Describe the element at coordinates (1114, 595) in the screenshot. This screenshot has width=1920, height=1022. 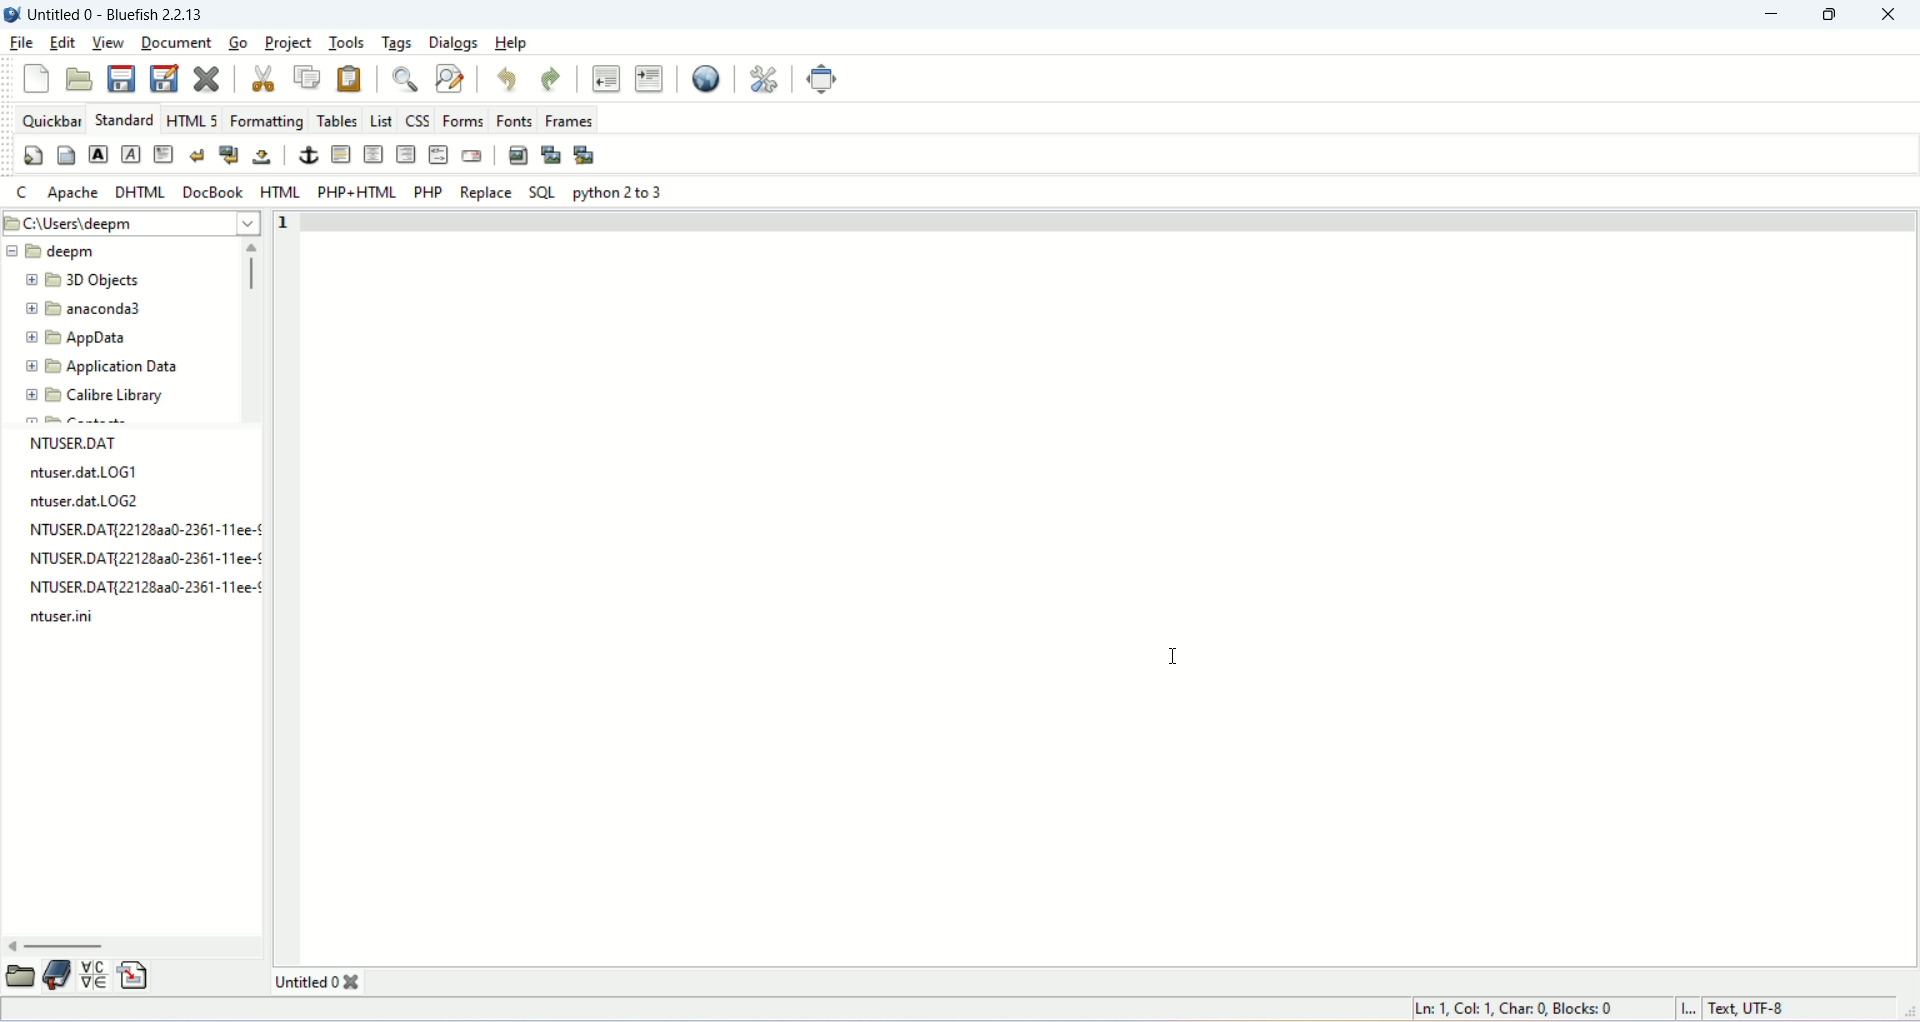
I see `workspace` at that location.